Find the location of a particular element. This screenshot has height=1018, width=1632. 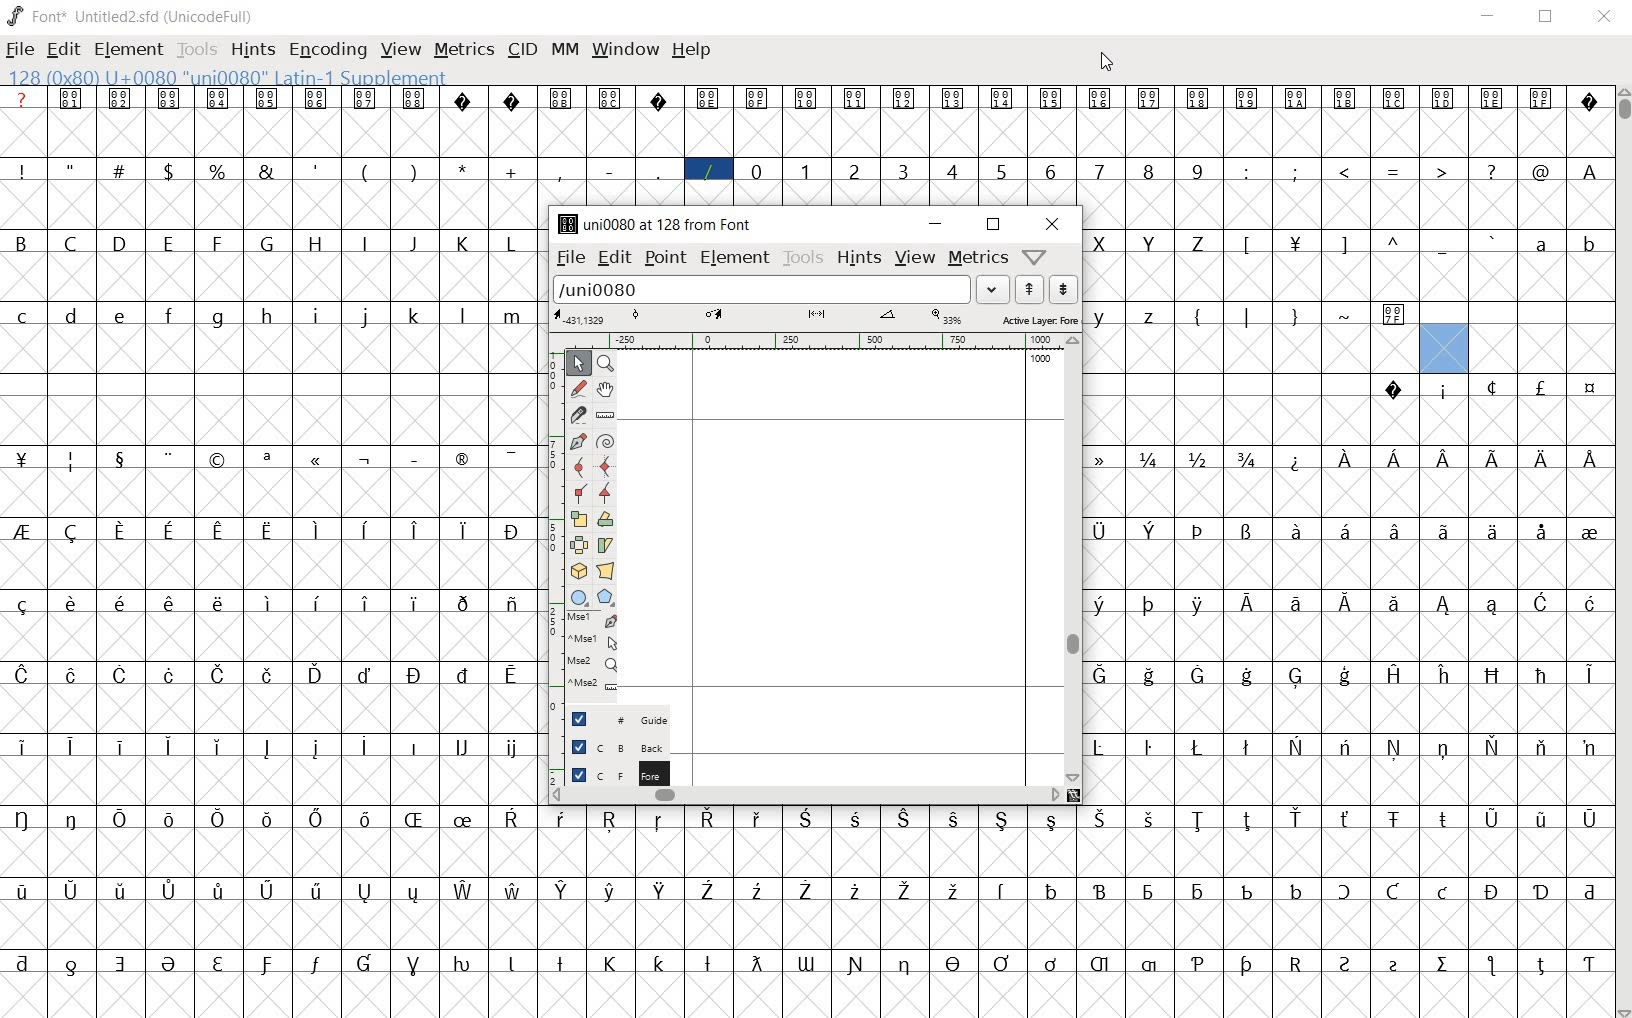

glyph is located at coordinates (1098, 747).